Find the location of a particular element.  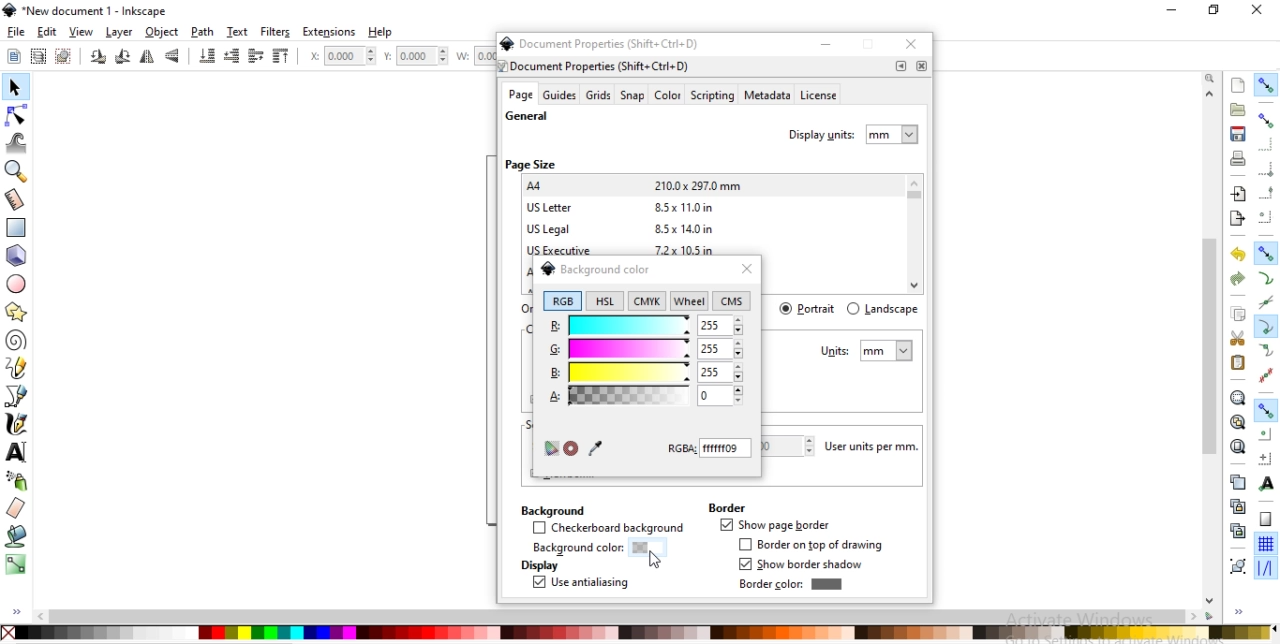

zoom is located at coordinates (1212, 77).